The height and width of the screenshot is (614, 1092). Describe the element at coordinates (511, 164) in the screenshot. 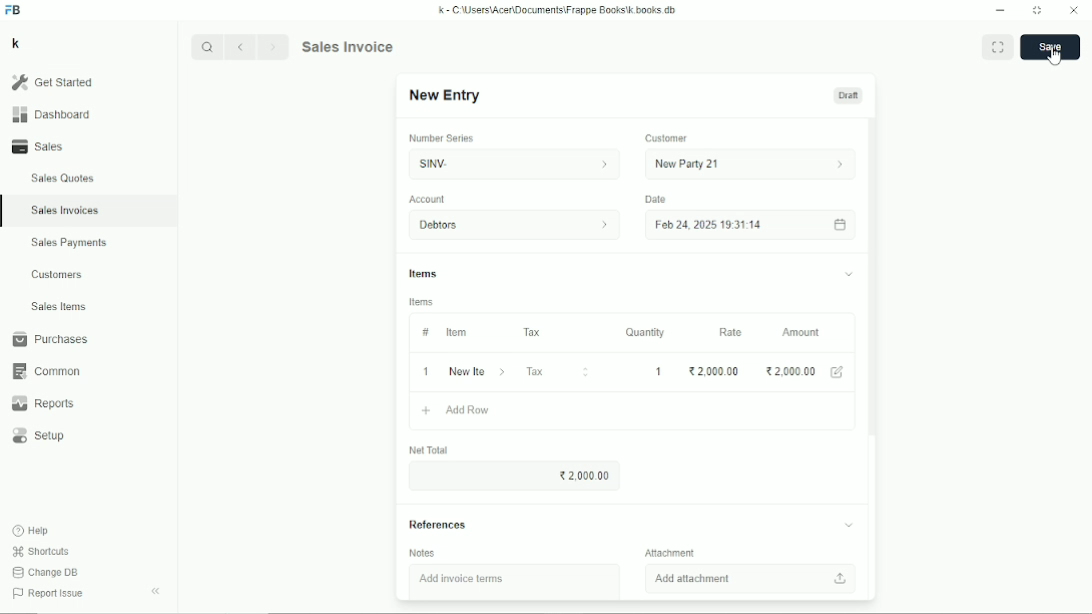

I see `SINV` at that location.